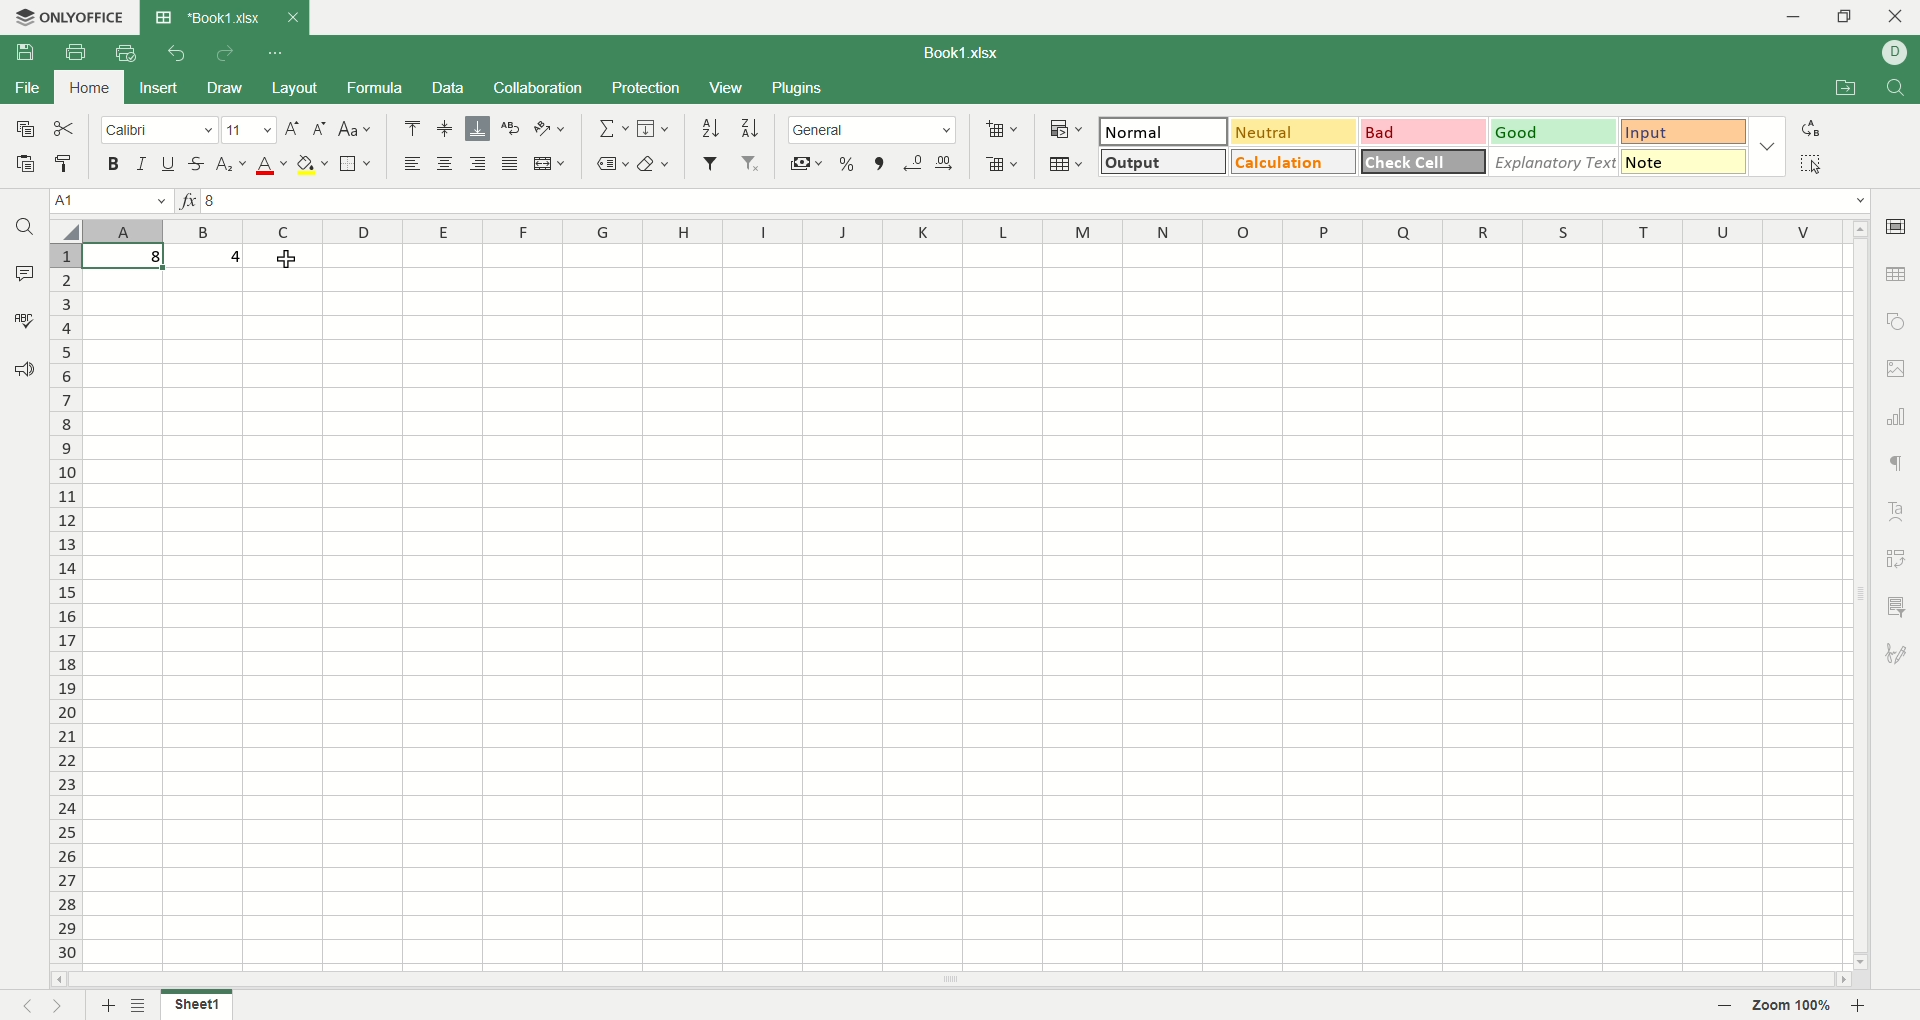 The width and height of the screenshot is (1920, 1020). I want to click on comma format, so click(880, 164).